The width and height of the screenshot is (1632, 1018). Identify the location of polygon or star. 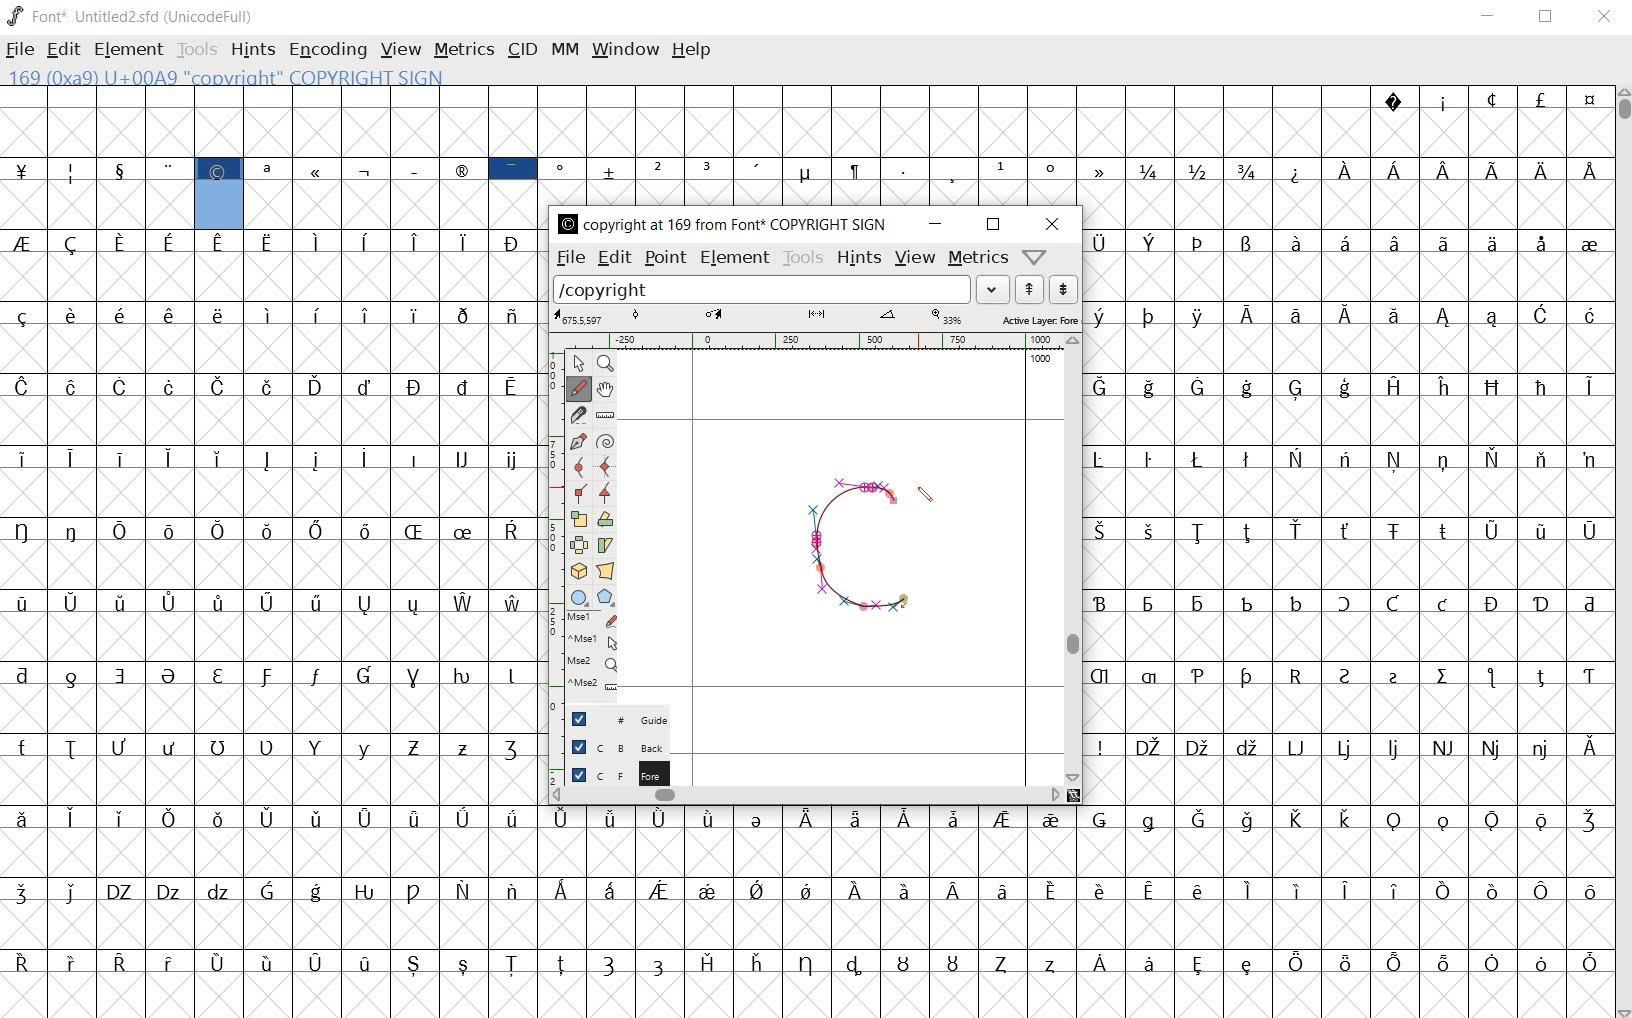
(605, 598).